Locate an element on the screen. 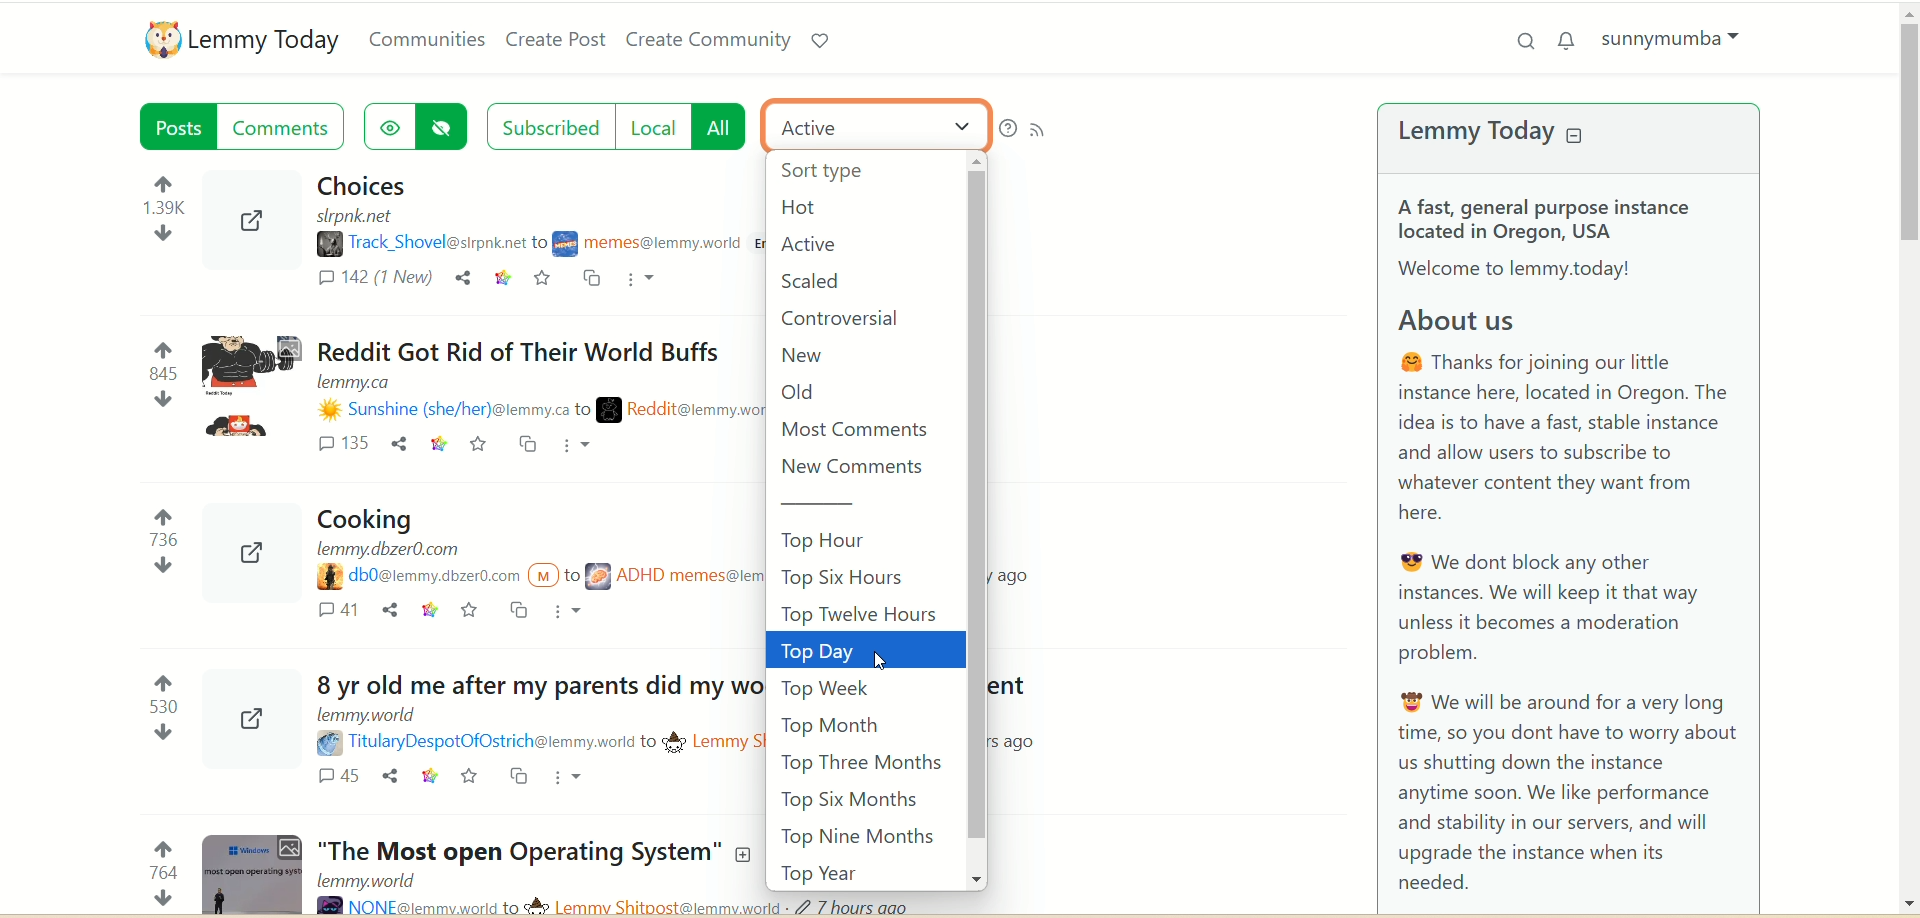 The image size is (1920, 918). hide posts is located at coordinates (449, 127).